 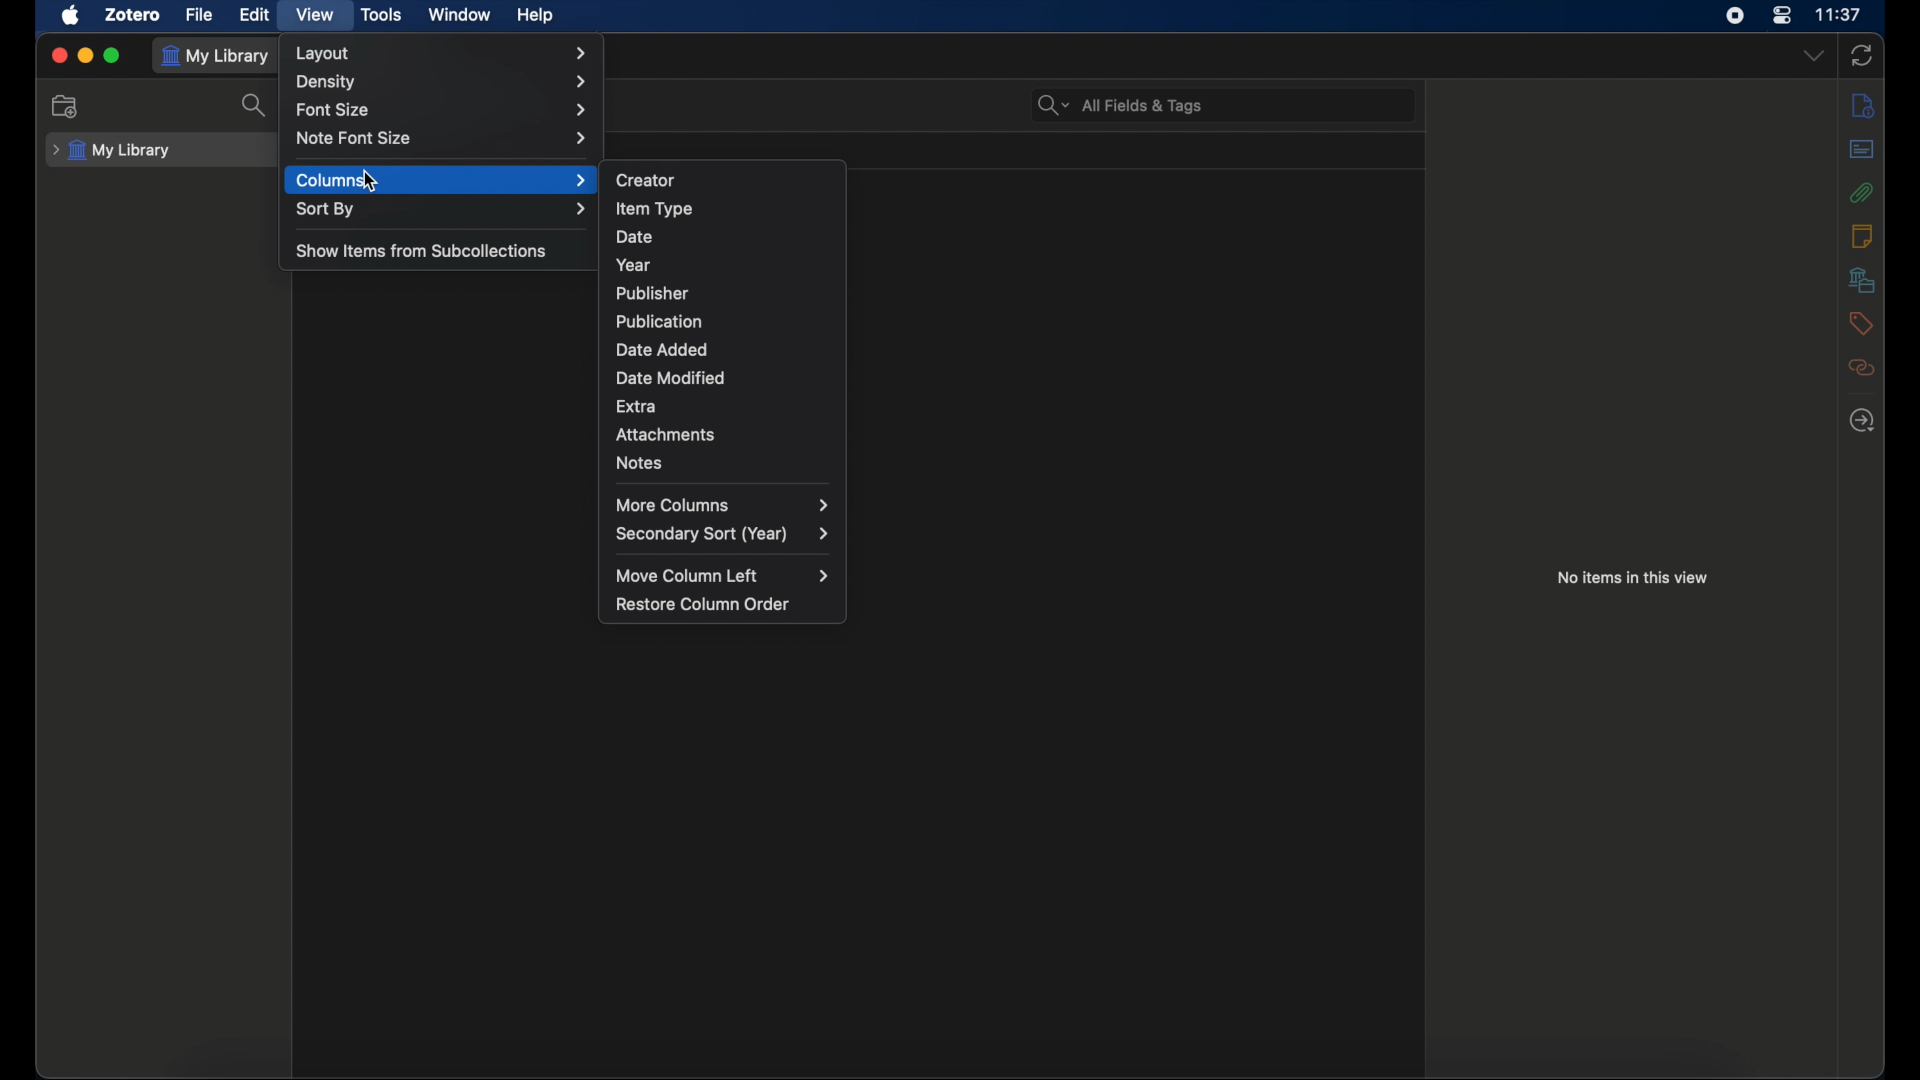 What do you see at coordinates (371, 182) in the screenshot?
I see `cursor` at bounding box center [371, 182].